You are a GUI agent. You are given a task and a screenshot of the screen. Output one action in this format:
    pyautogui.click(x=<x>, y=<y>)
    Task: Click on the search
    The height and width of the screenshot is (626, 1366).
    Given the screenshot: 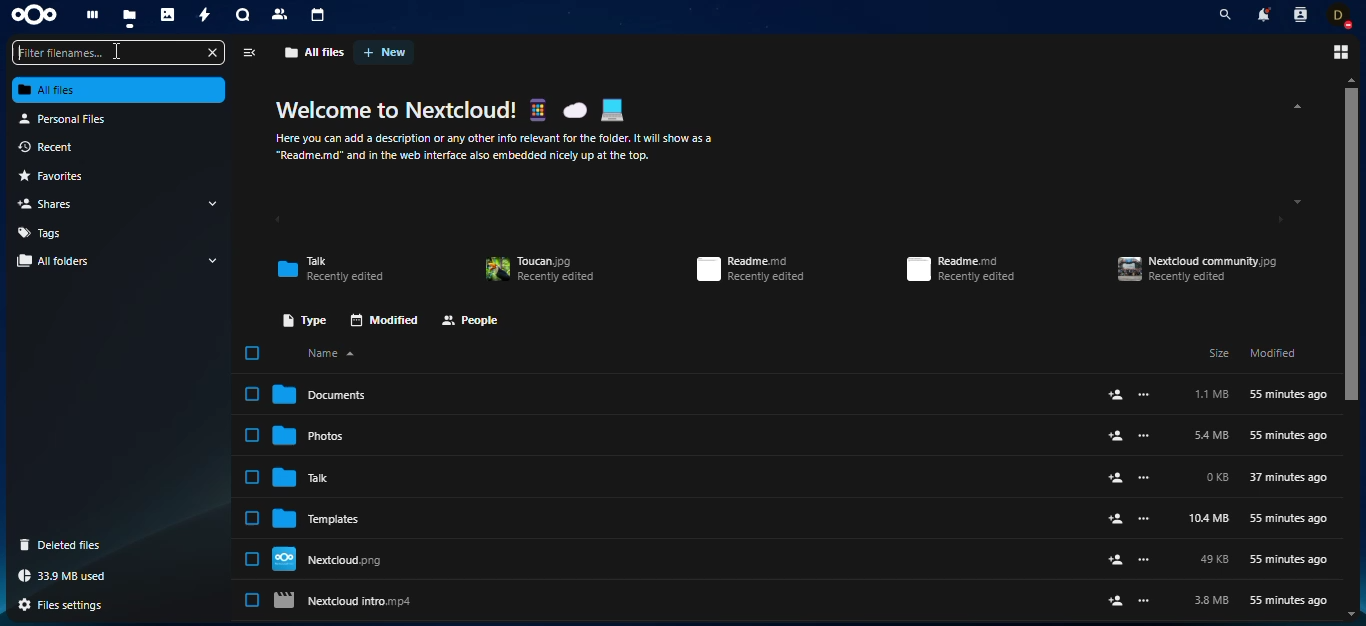 What is the action you would take?
    pyautogui.click(x=1221, y=15)
    